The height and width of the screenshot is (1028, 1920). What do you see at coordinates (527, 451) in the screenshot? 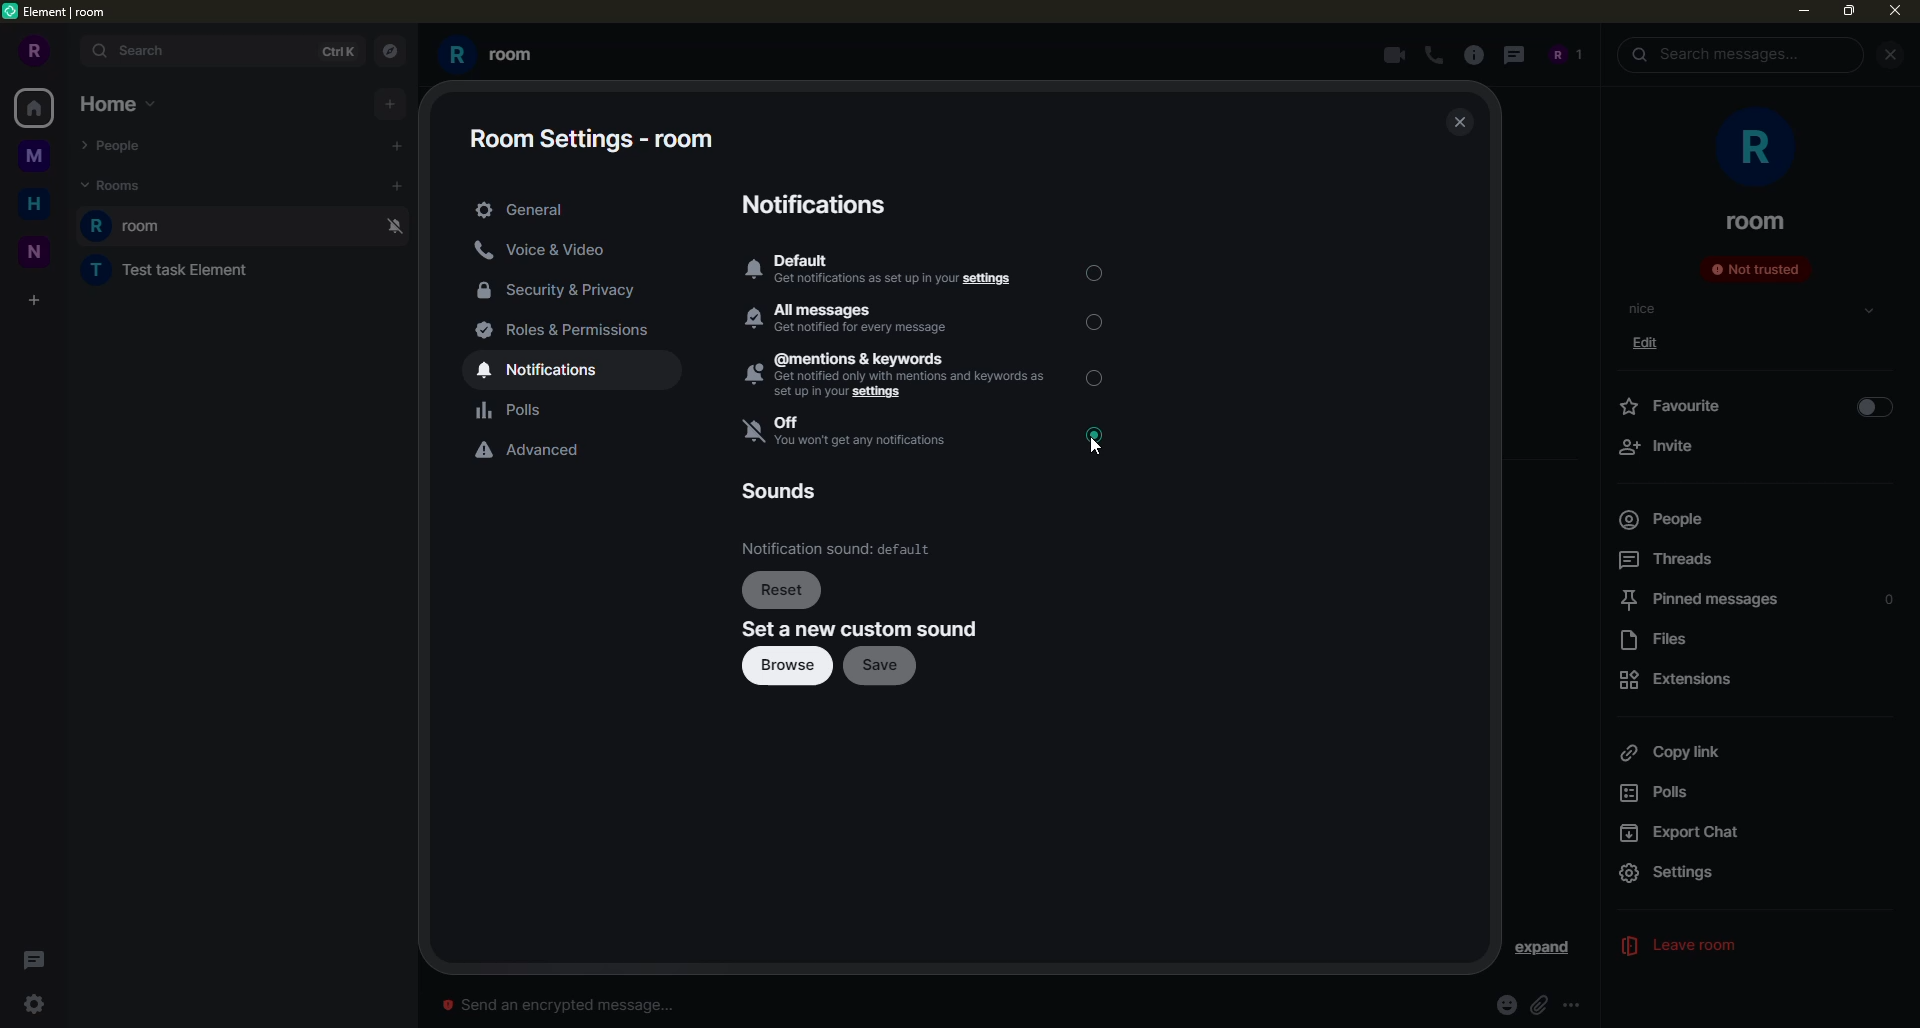
I see `advanced` at bounding box center [527, 451].